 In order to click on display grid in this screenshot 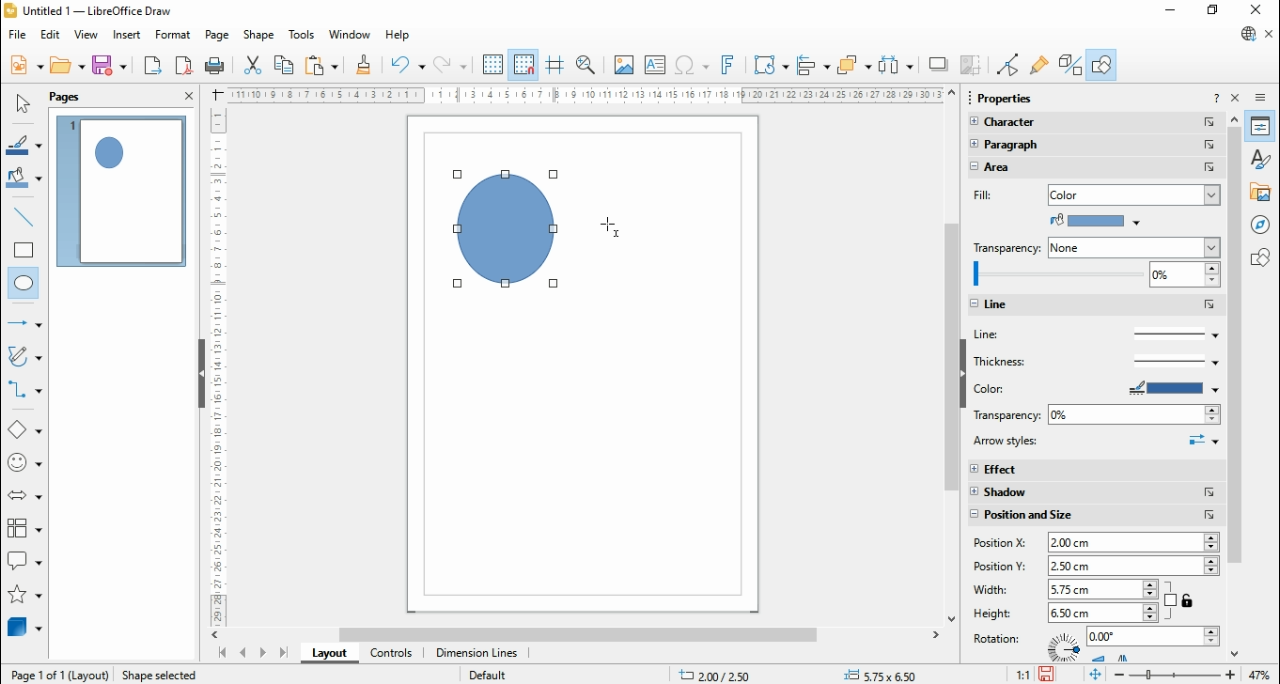, I will do `click(492, 66)`.